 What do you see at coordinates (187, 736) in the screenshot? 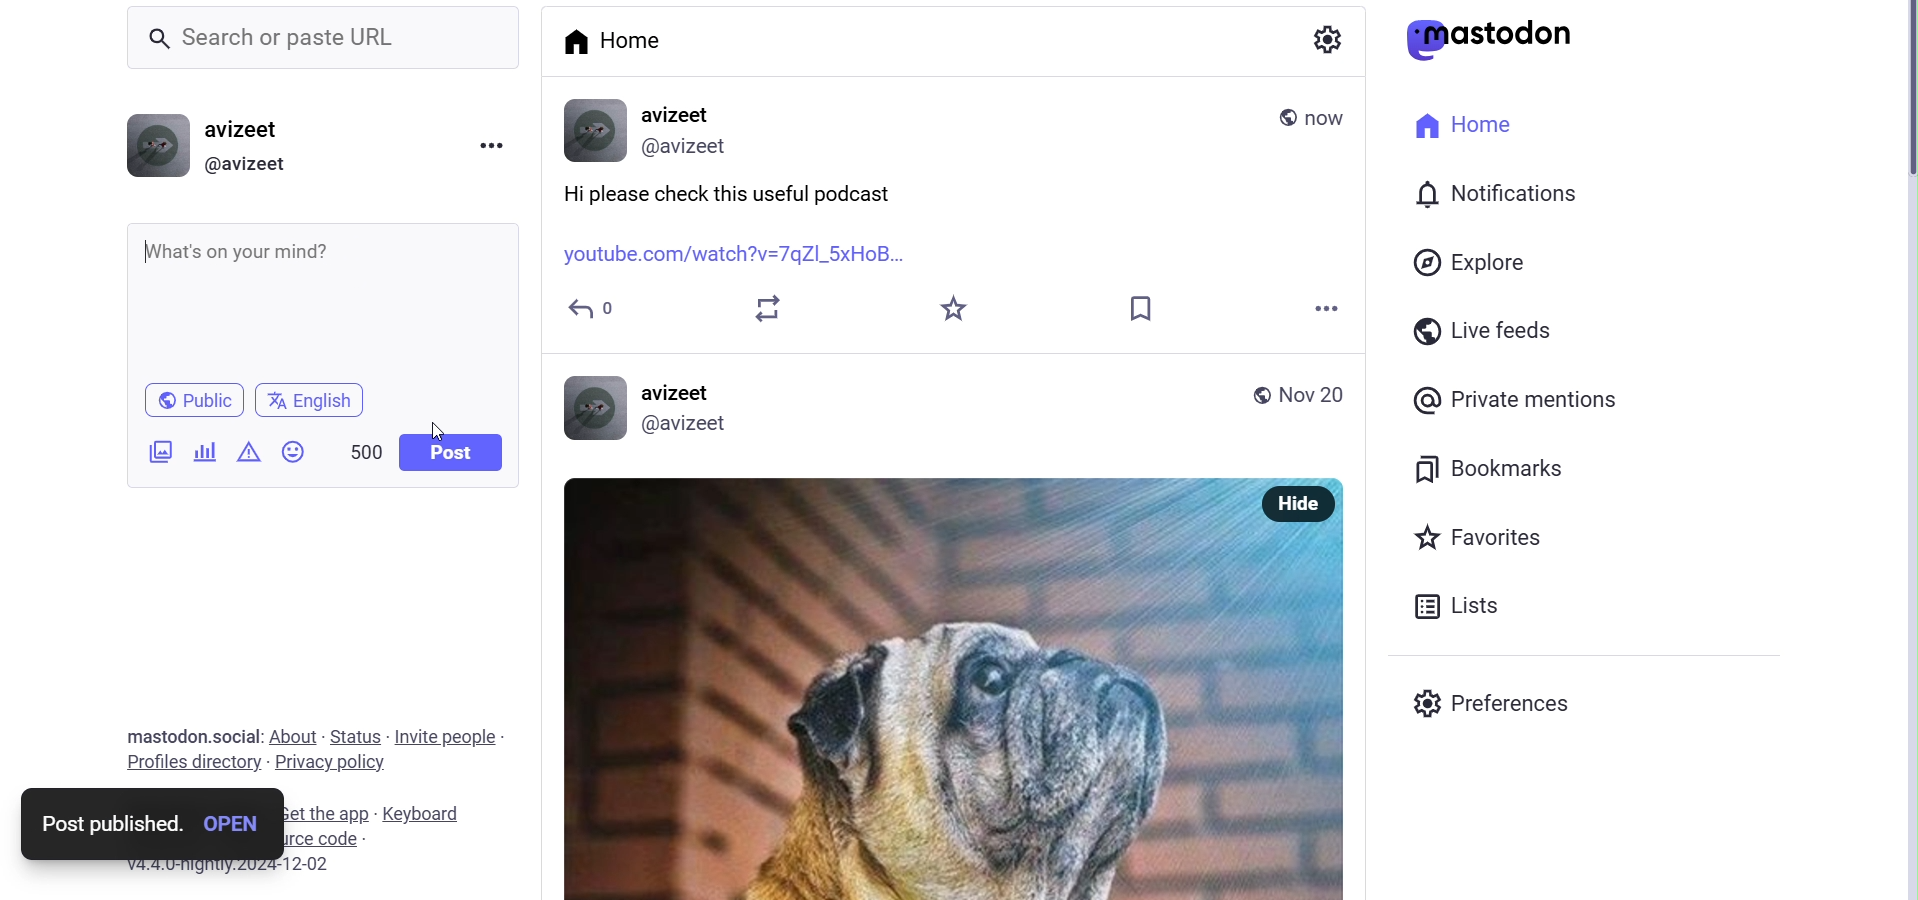
I see `mastodon social` at bounding box center [187, 736].